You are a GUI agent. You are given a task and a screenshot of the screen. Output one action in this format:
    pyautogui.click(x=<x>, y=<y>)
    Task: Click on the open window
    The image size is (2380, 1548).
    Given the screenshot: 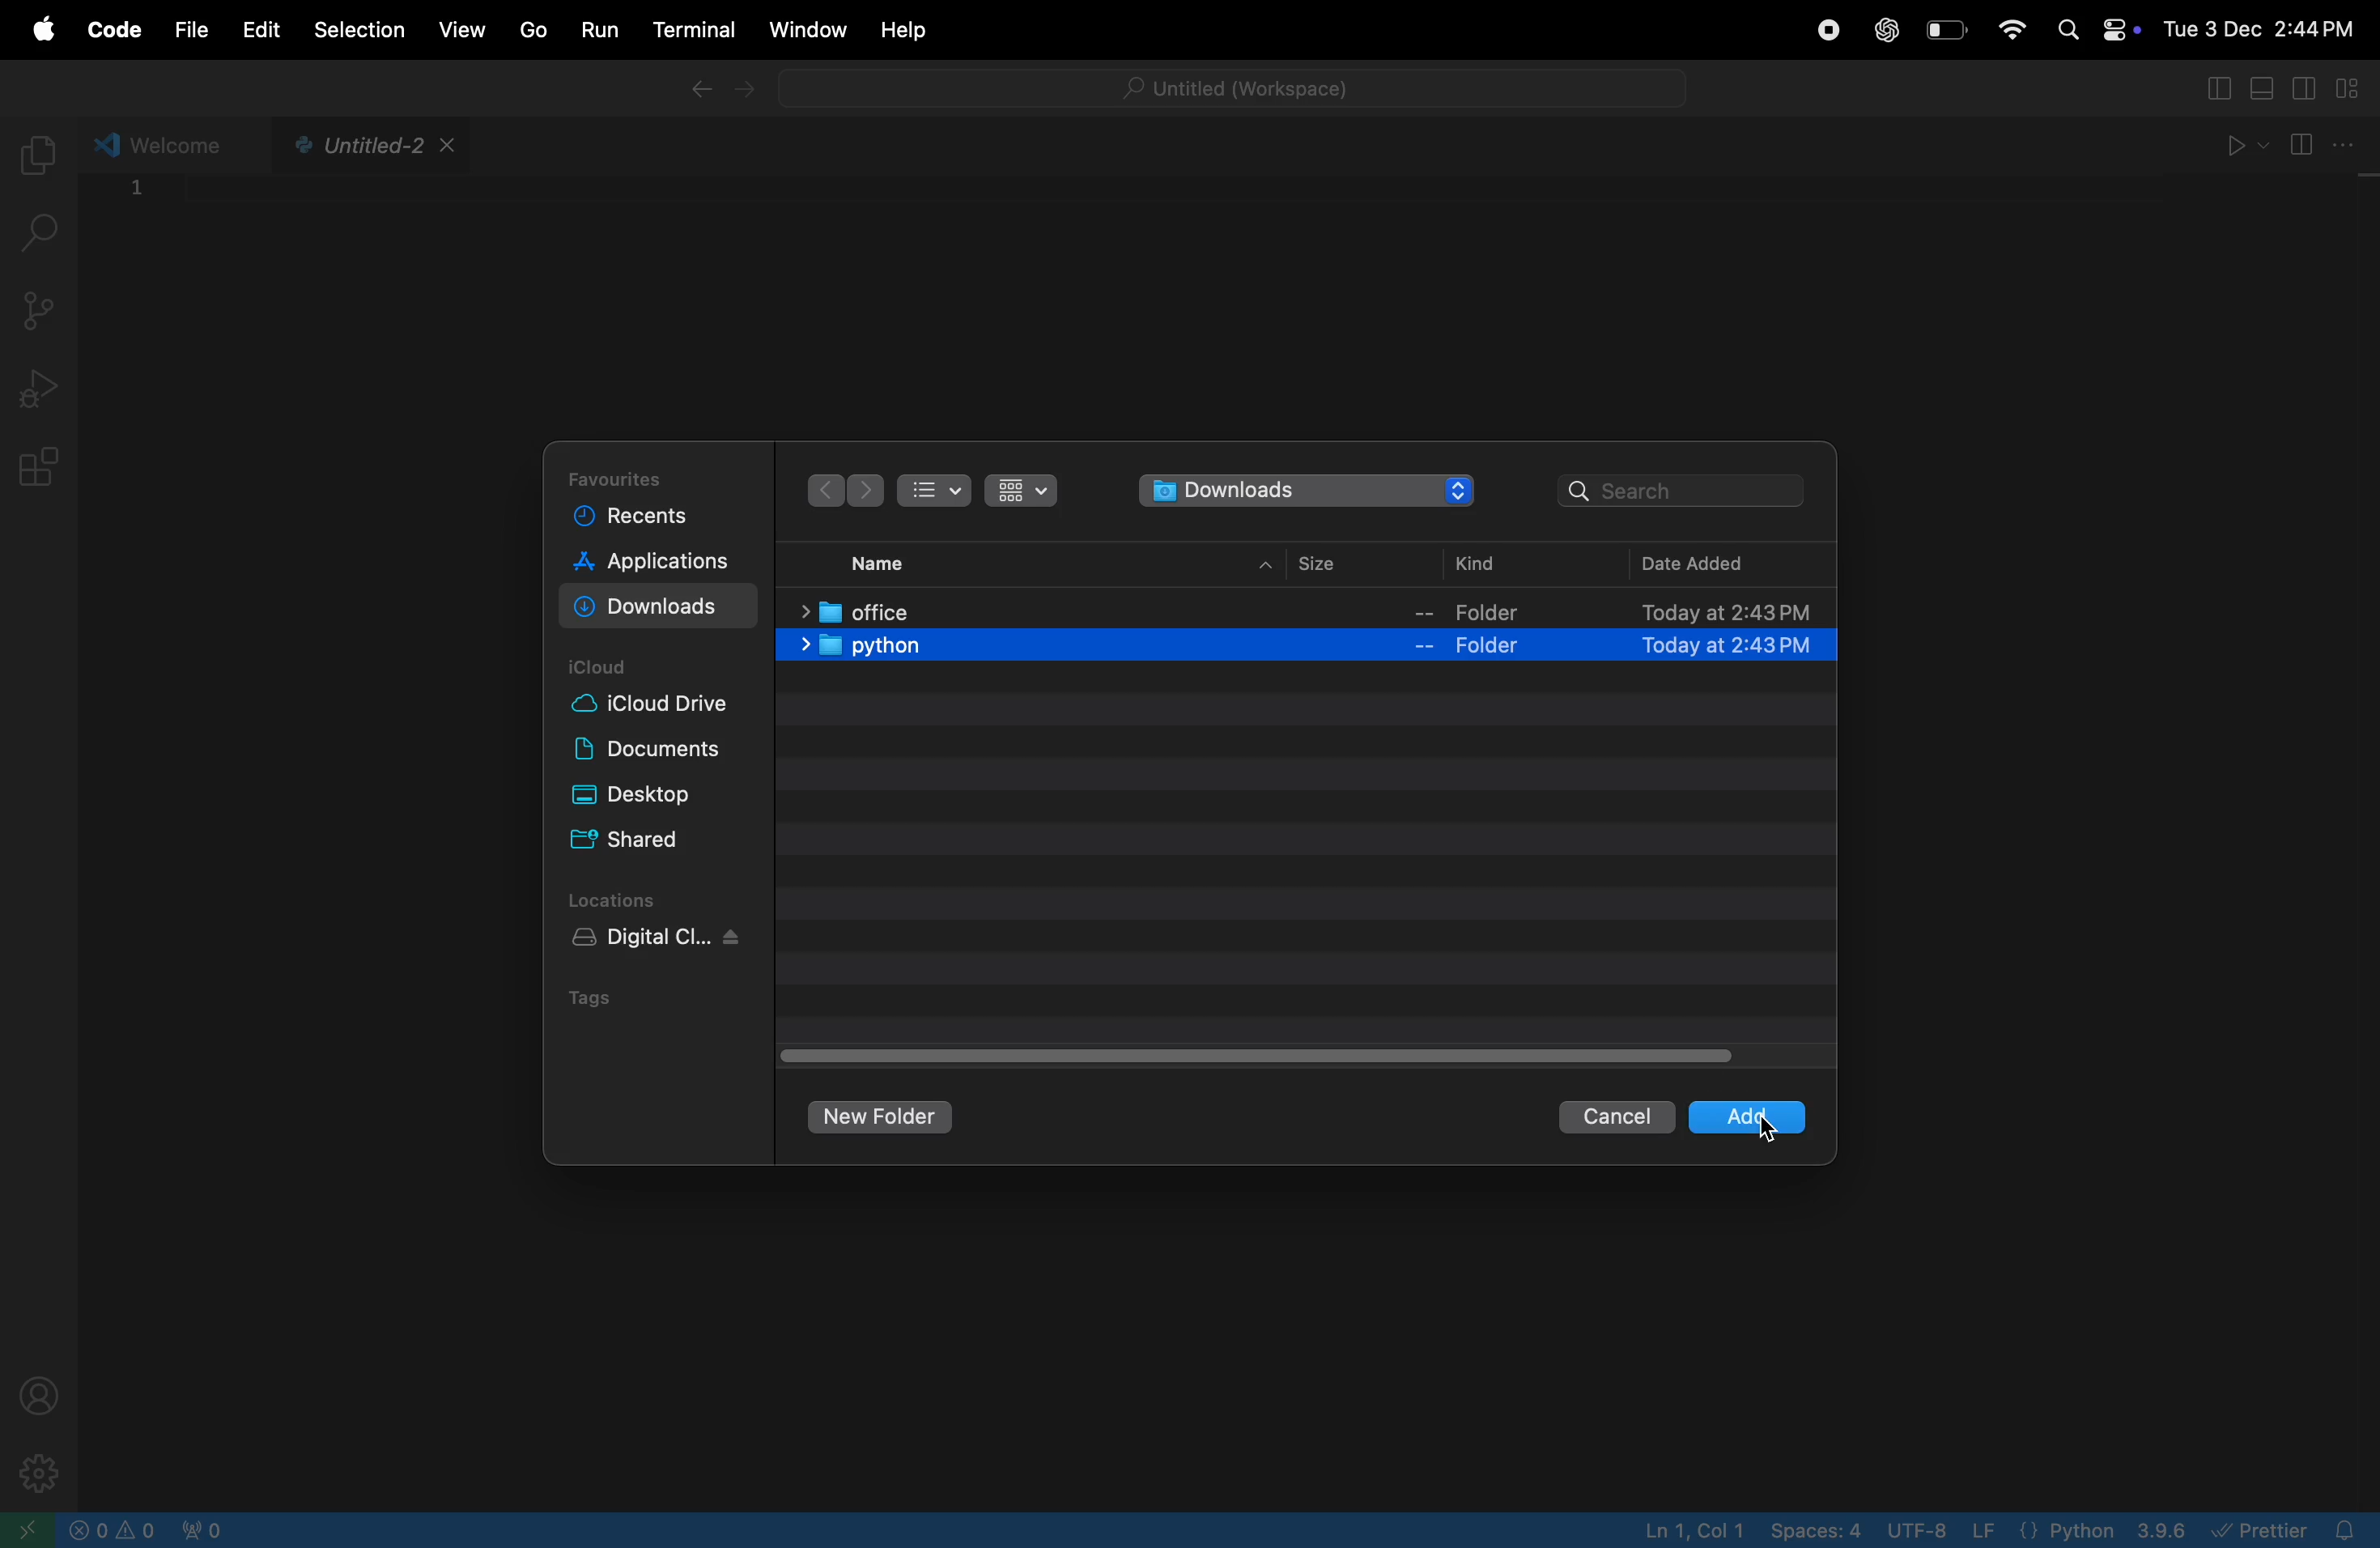 What is the action you would take?
    pyautogui.click(x=25, y=1530)
    